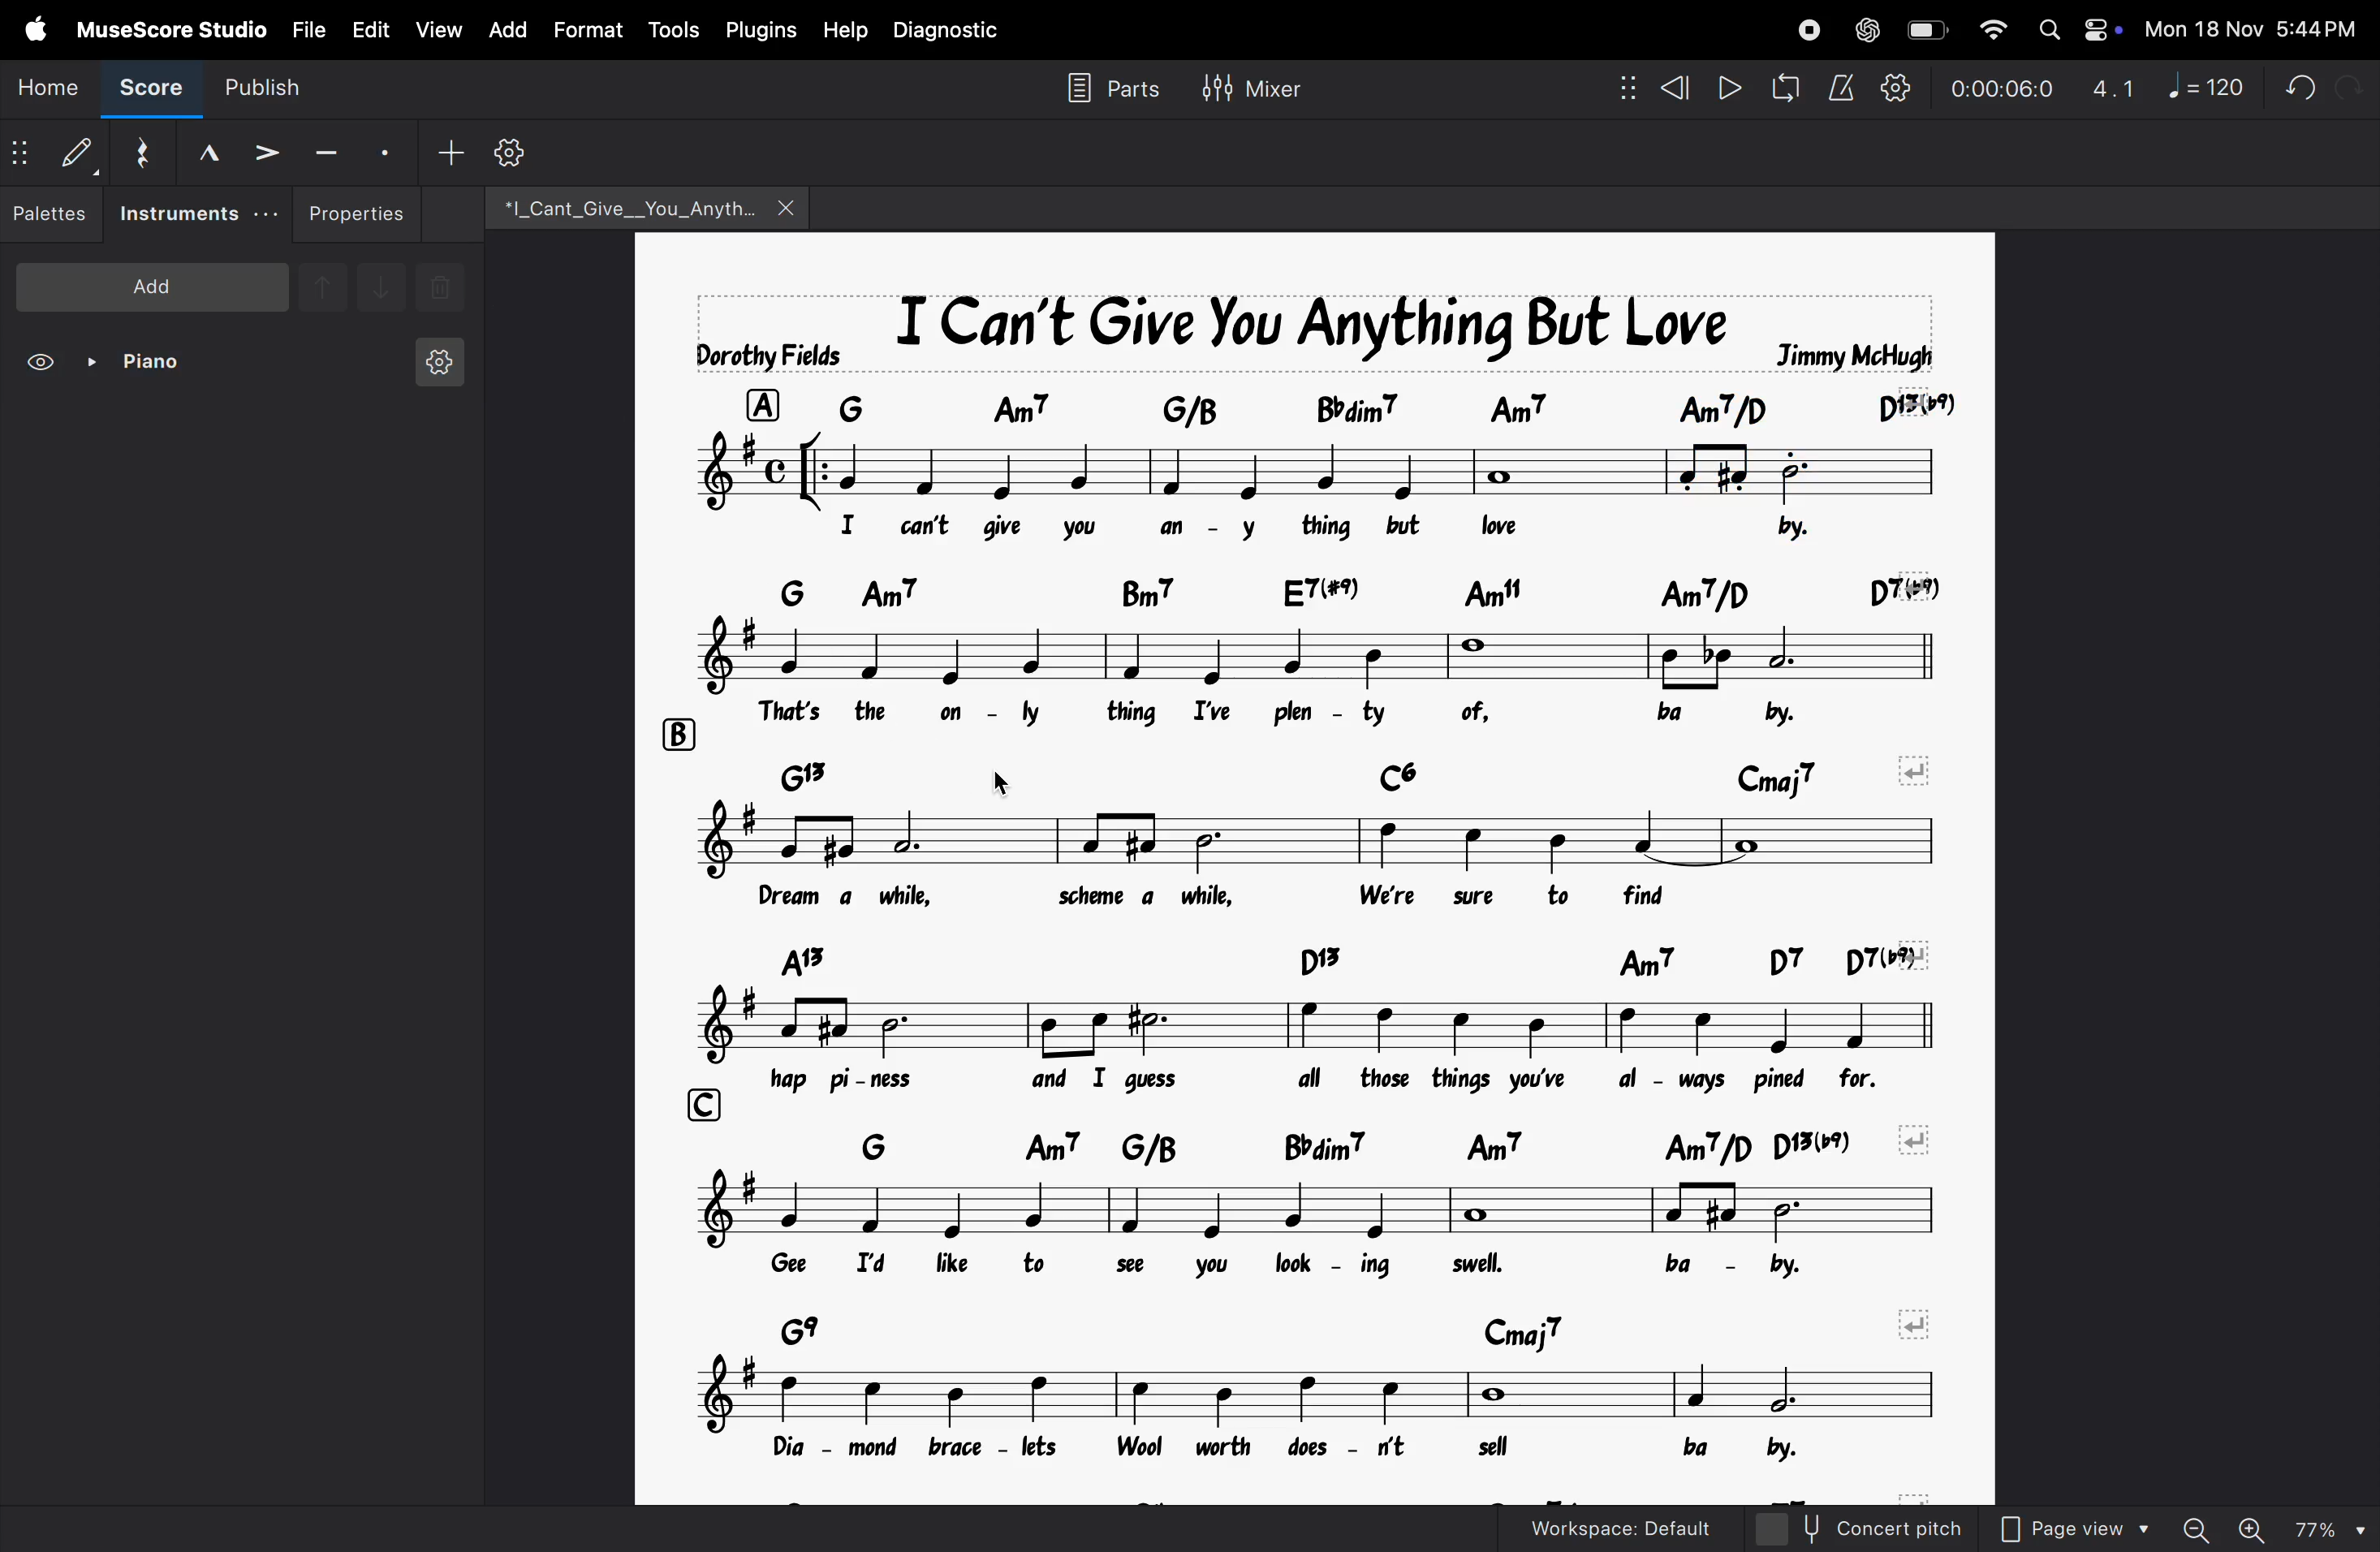 Image resolution: width=2380 pixels, height=1552 pixels. I want to click on piano, so click(136, 366).